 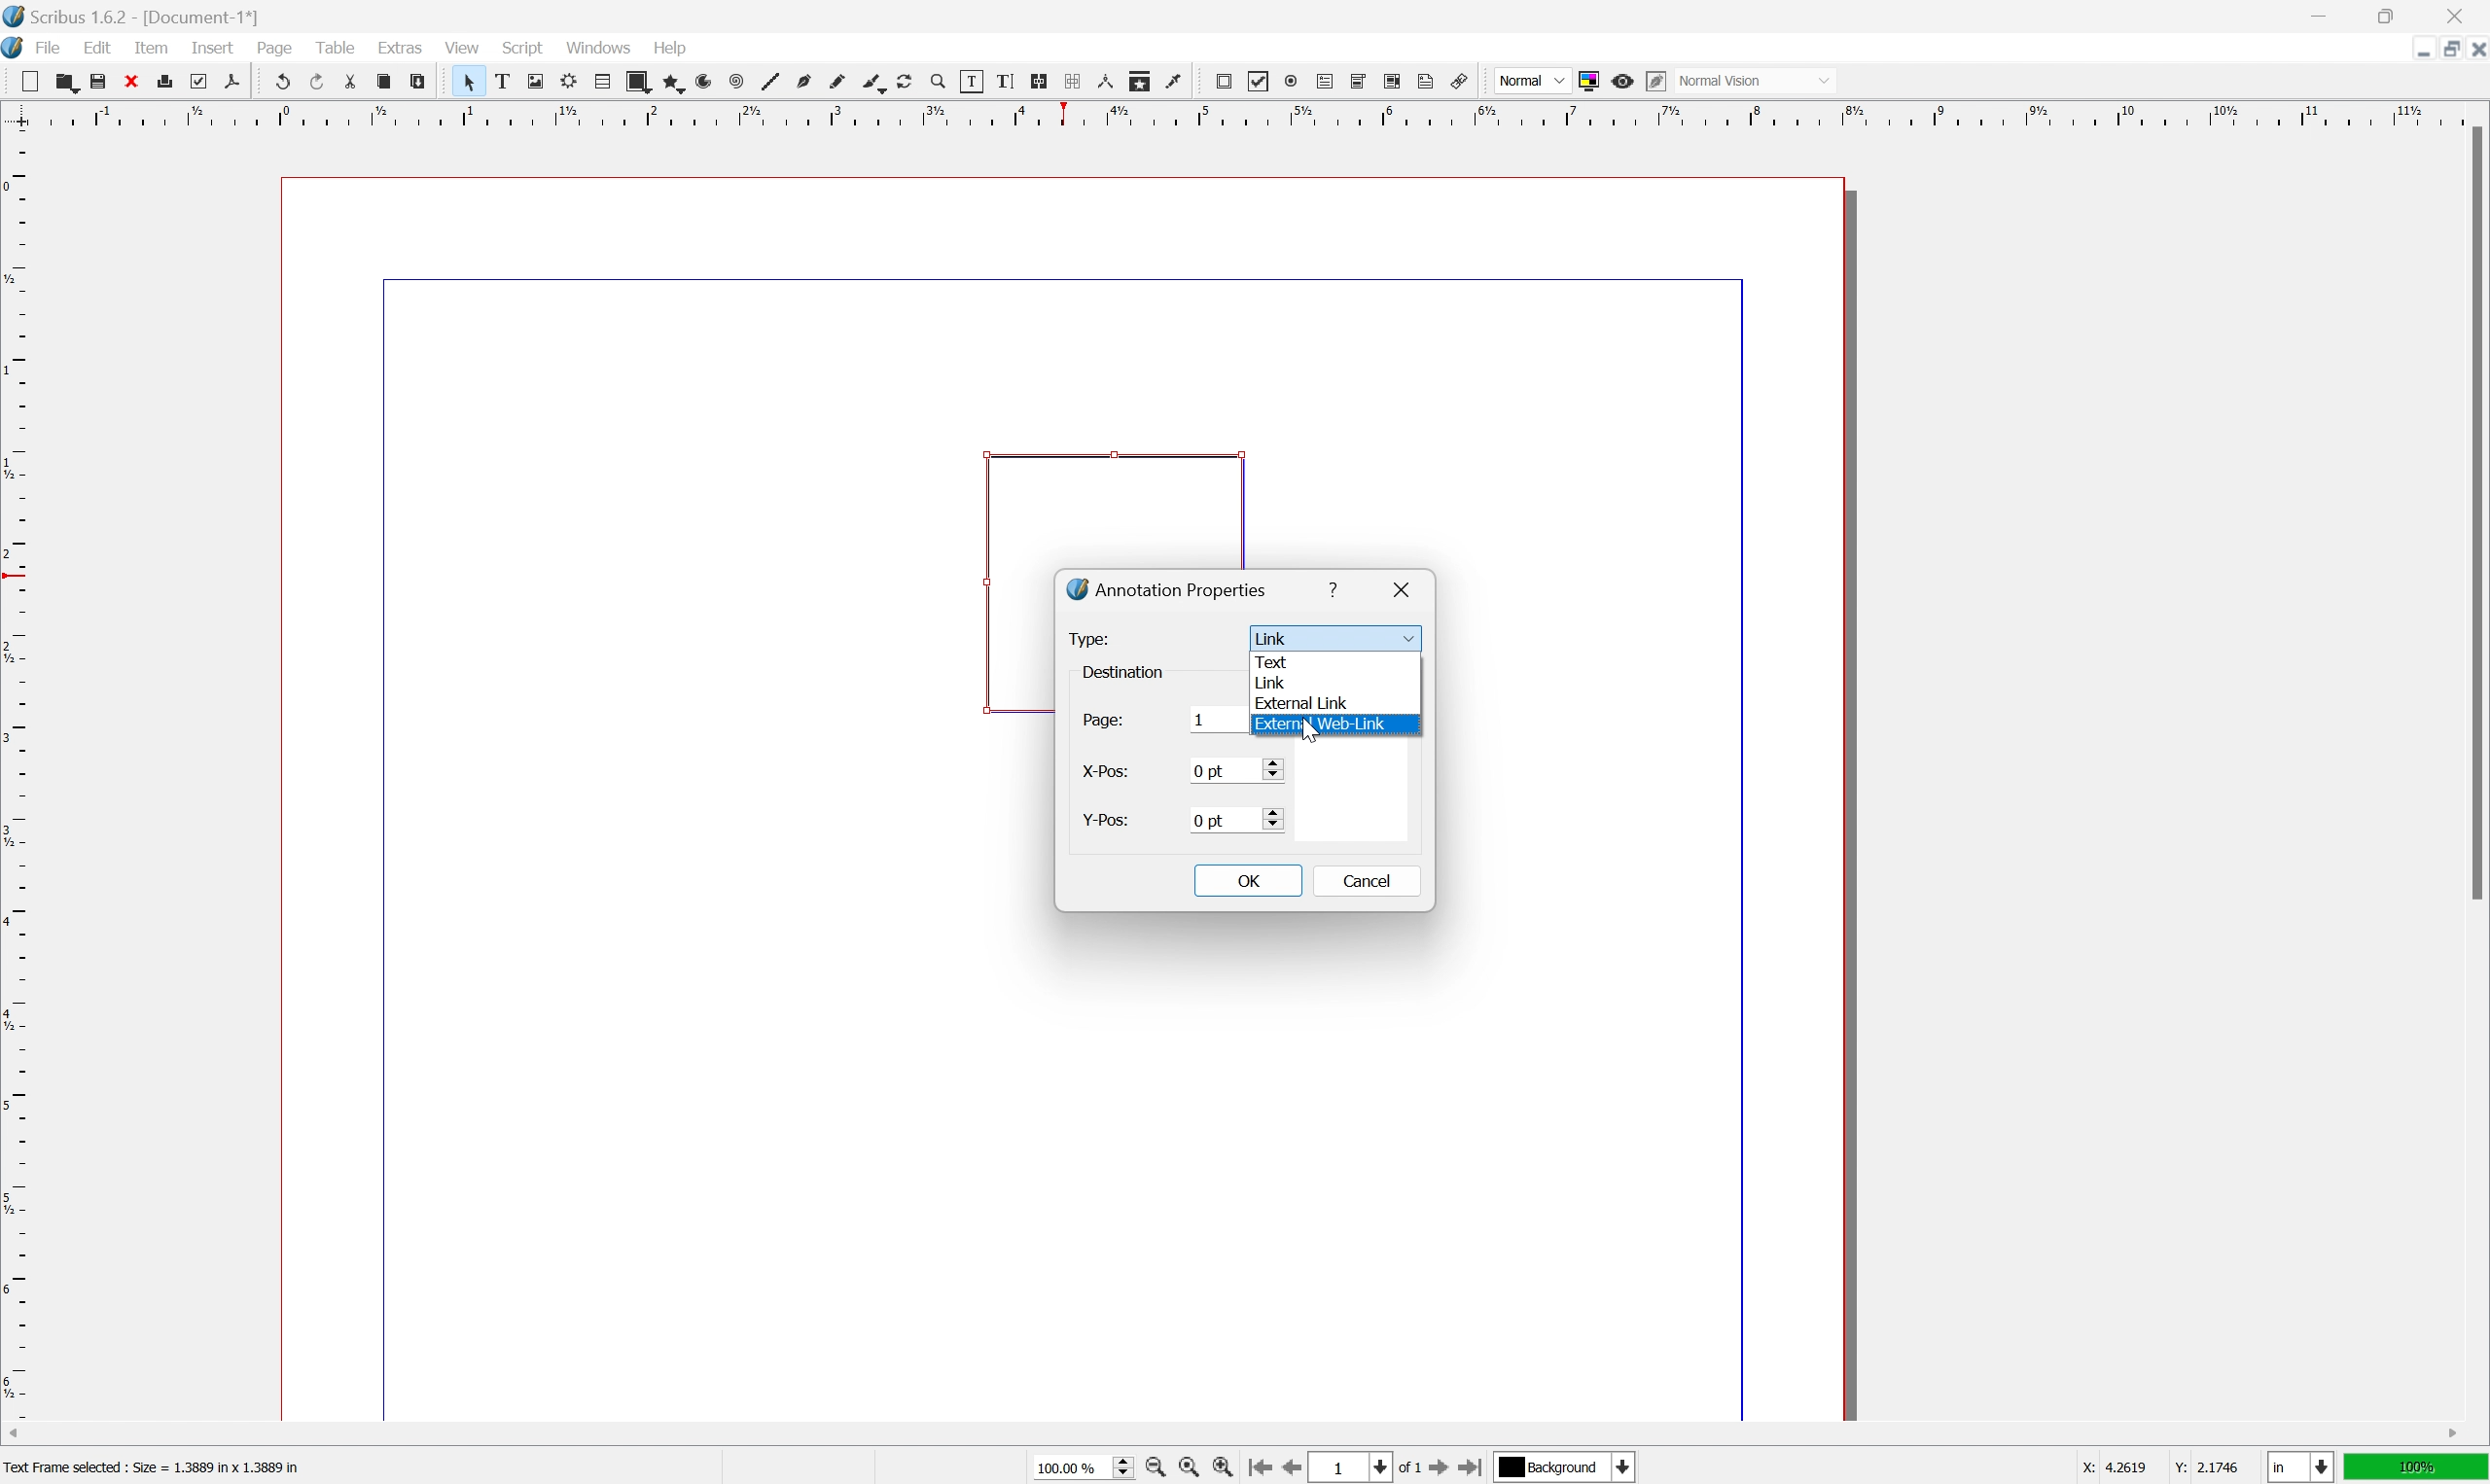 What do you see at coordinates (705, 81) in the screenshot?
I see `arc` at bounding box center [705, 81].